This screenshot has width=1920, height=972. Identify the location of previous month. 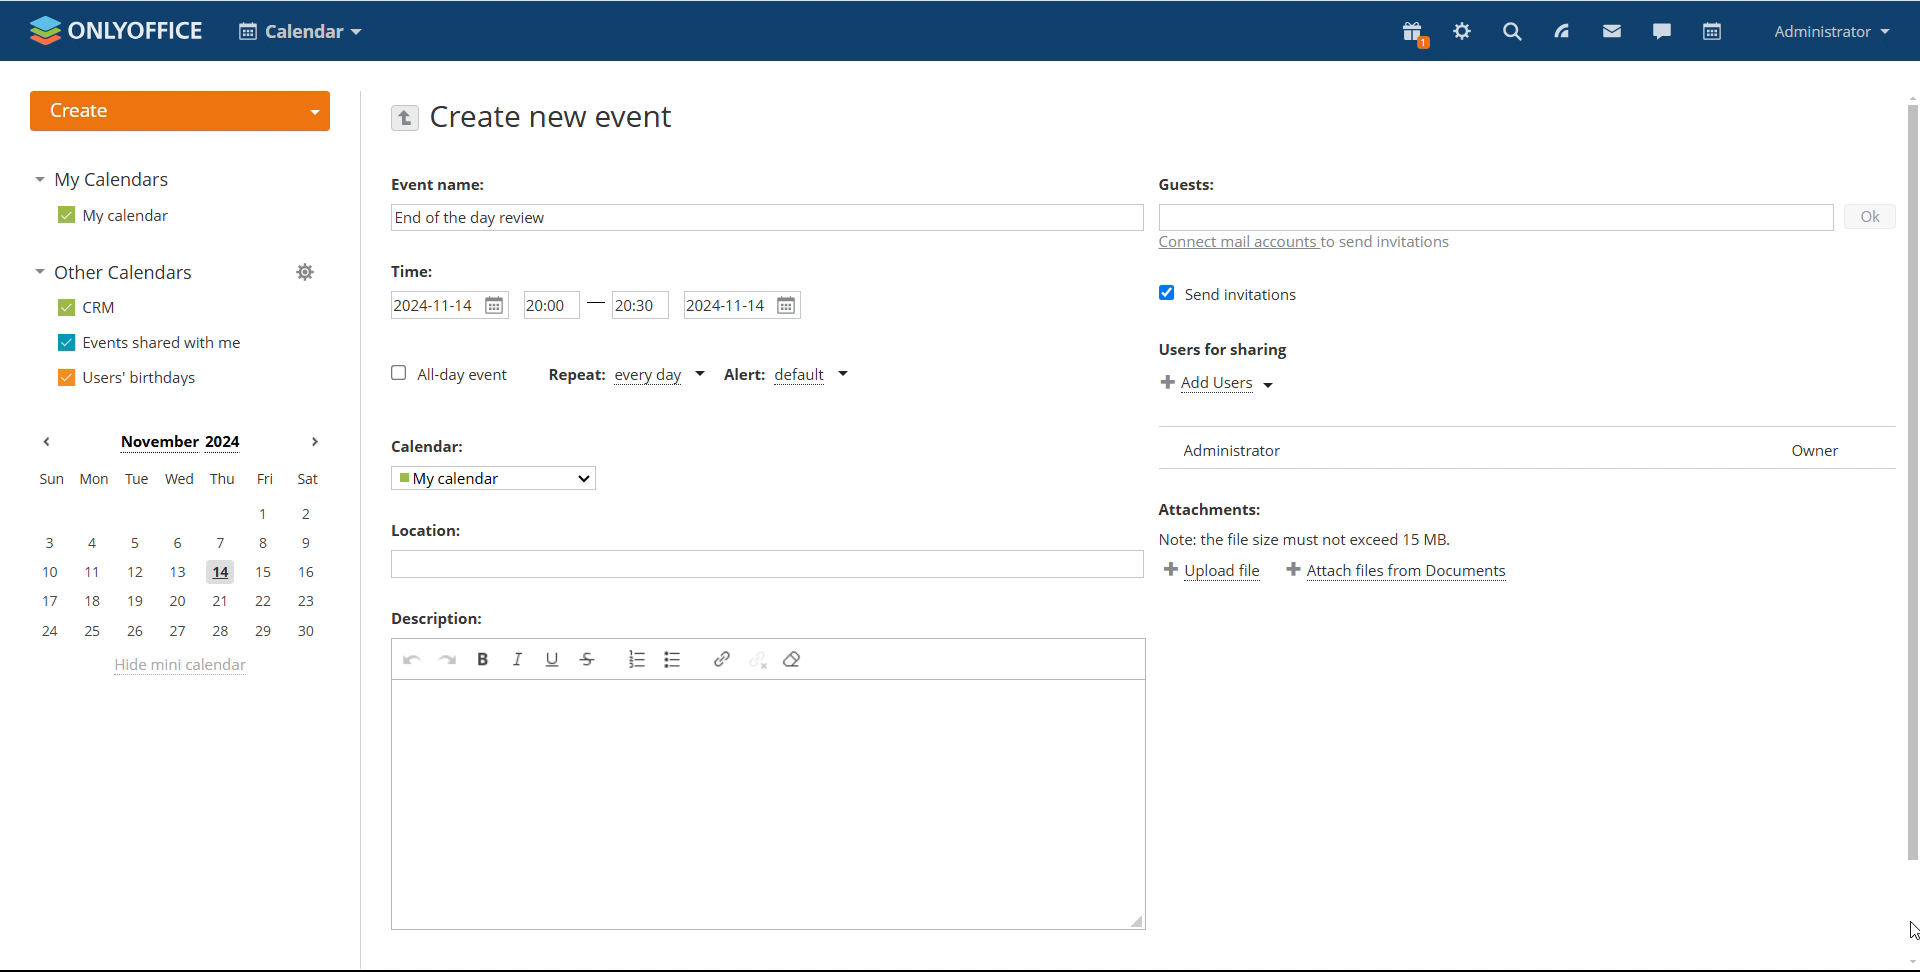
(46, 440).